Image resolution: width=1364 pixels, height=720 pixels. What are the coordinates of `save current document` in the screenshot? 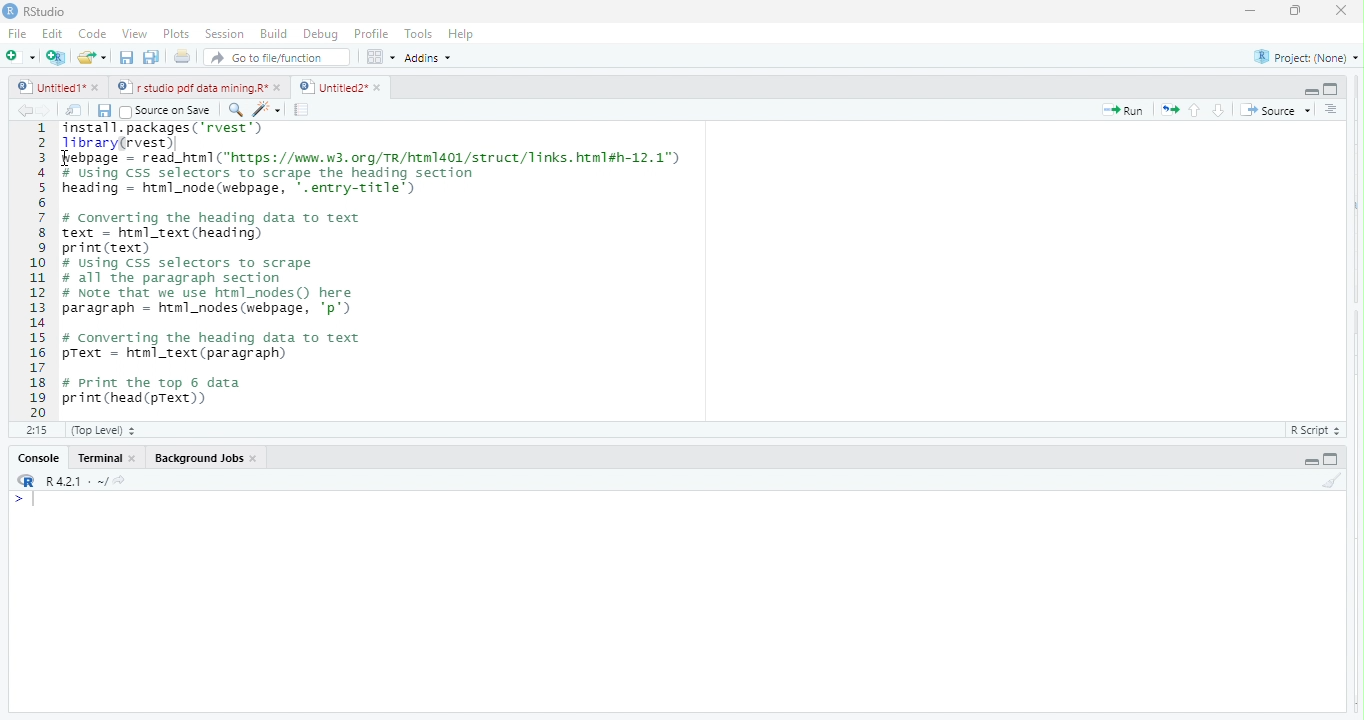 It's located at (104, 112).